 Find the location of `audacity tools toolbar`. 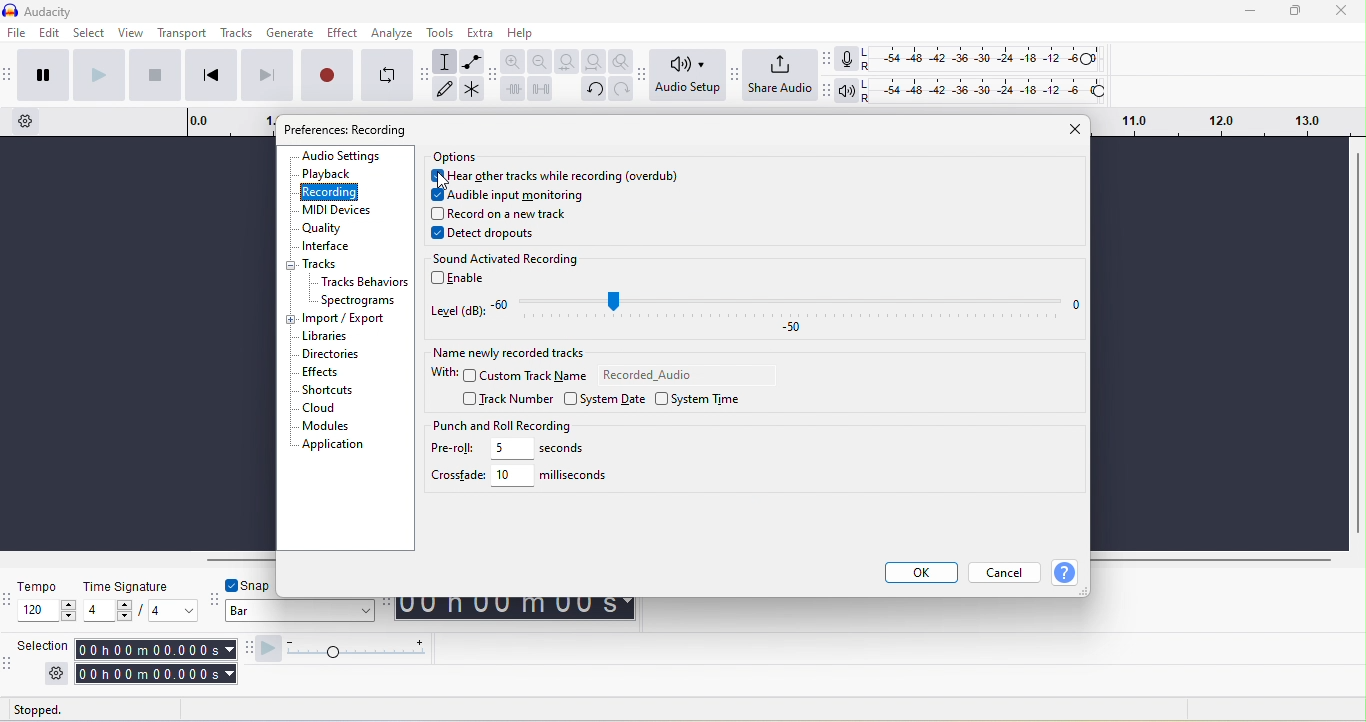

audacity tools toolbar is located at coordinates (424, 76).